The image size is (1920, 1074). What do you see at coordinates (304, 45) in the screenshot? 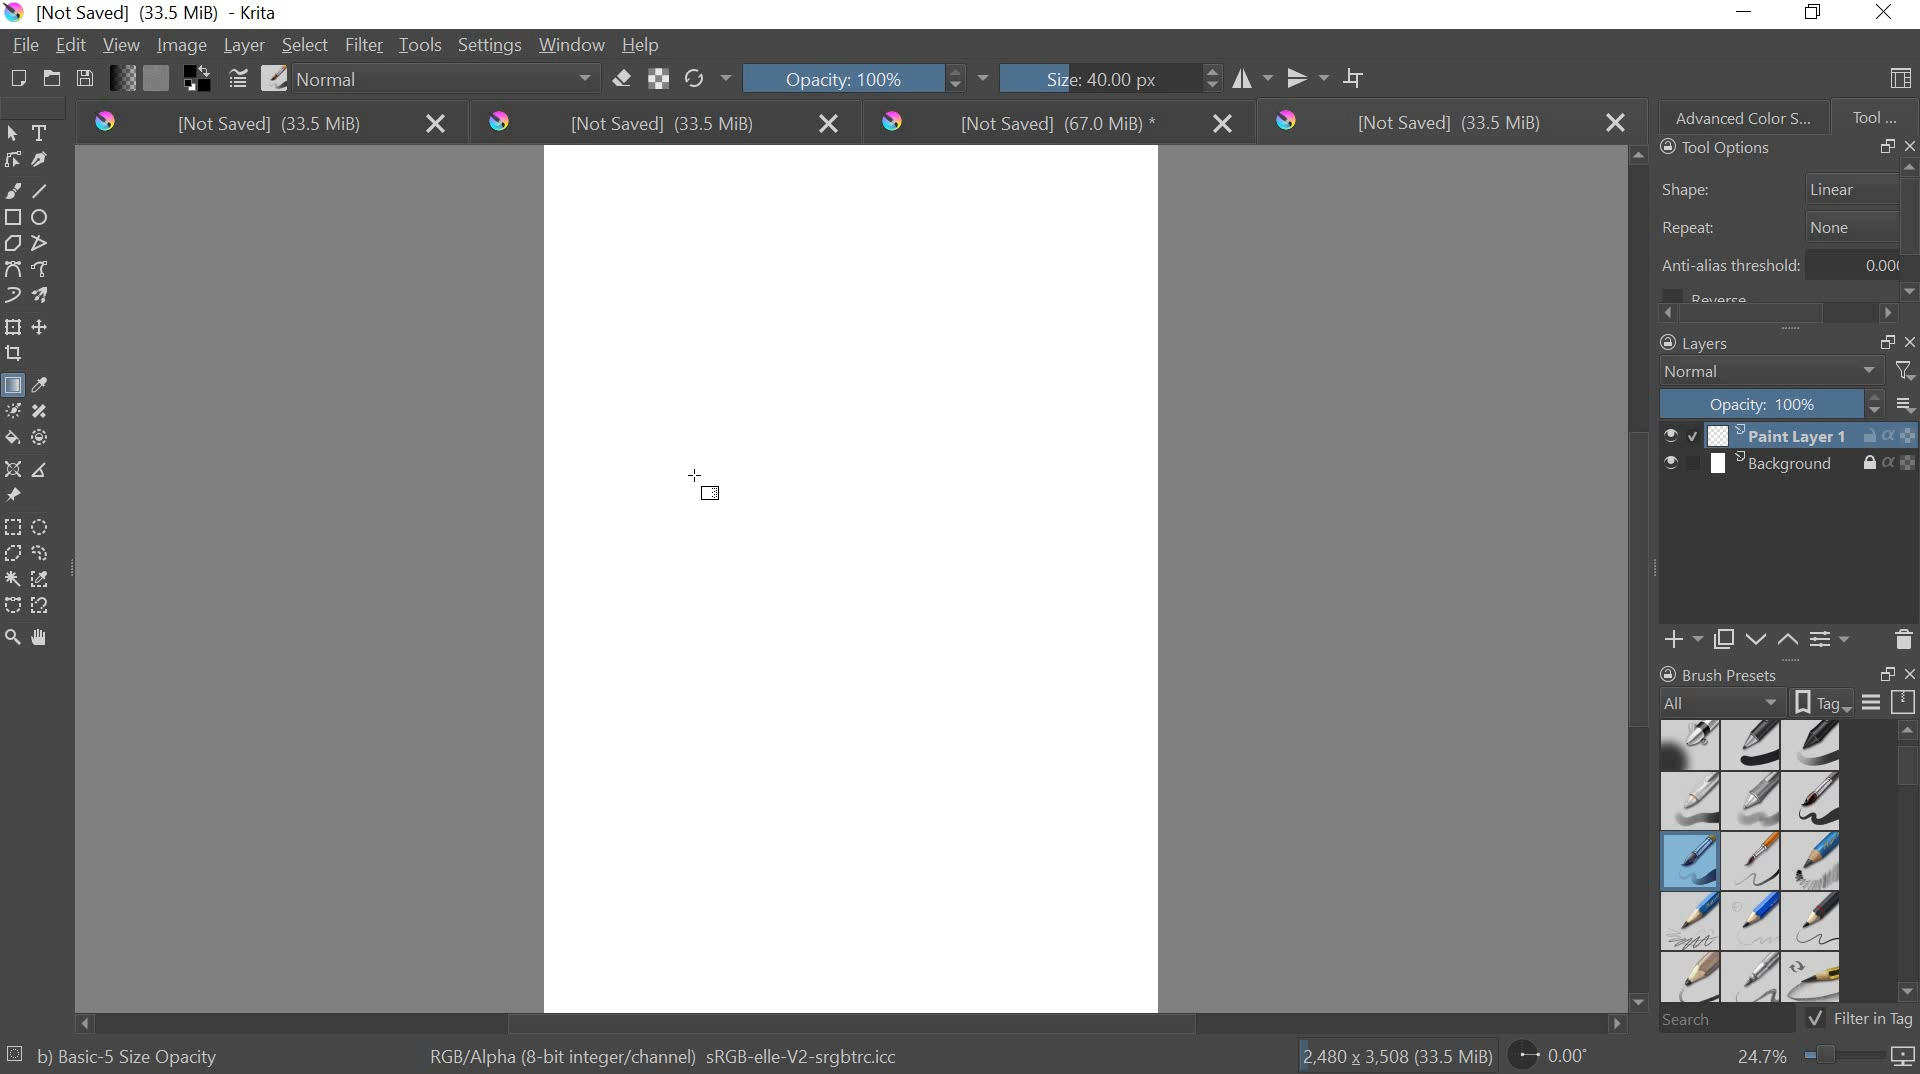
I see `SELECT` at bounding box center [304, 45].